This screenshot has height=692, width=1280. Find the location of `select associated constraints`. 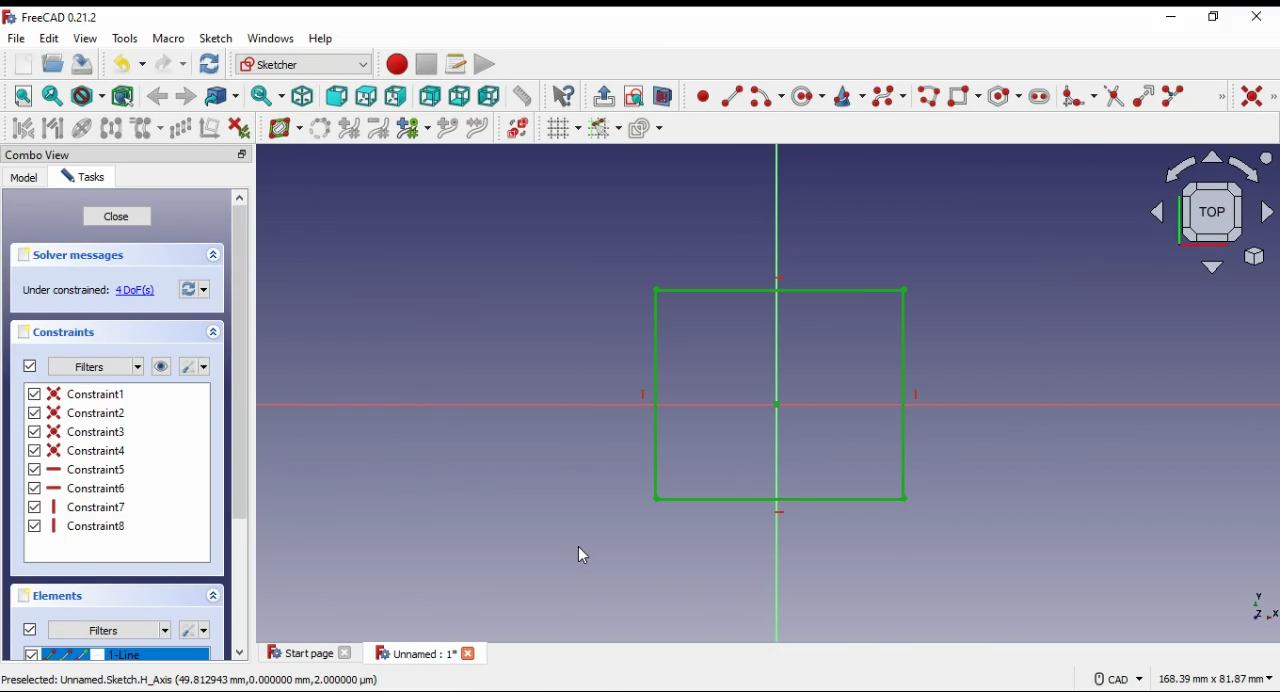

select associated constraints is located at coordinates (24, 128).